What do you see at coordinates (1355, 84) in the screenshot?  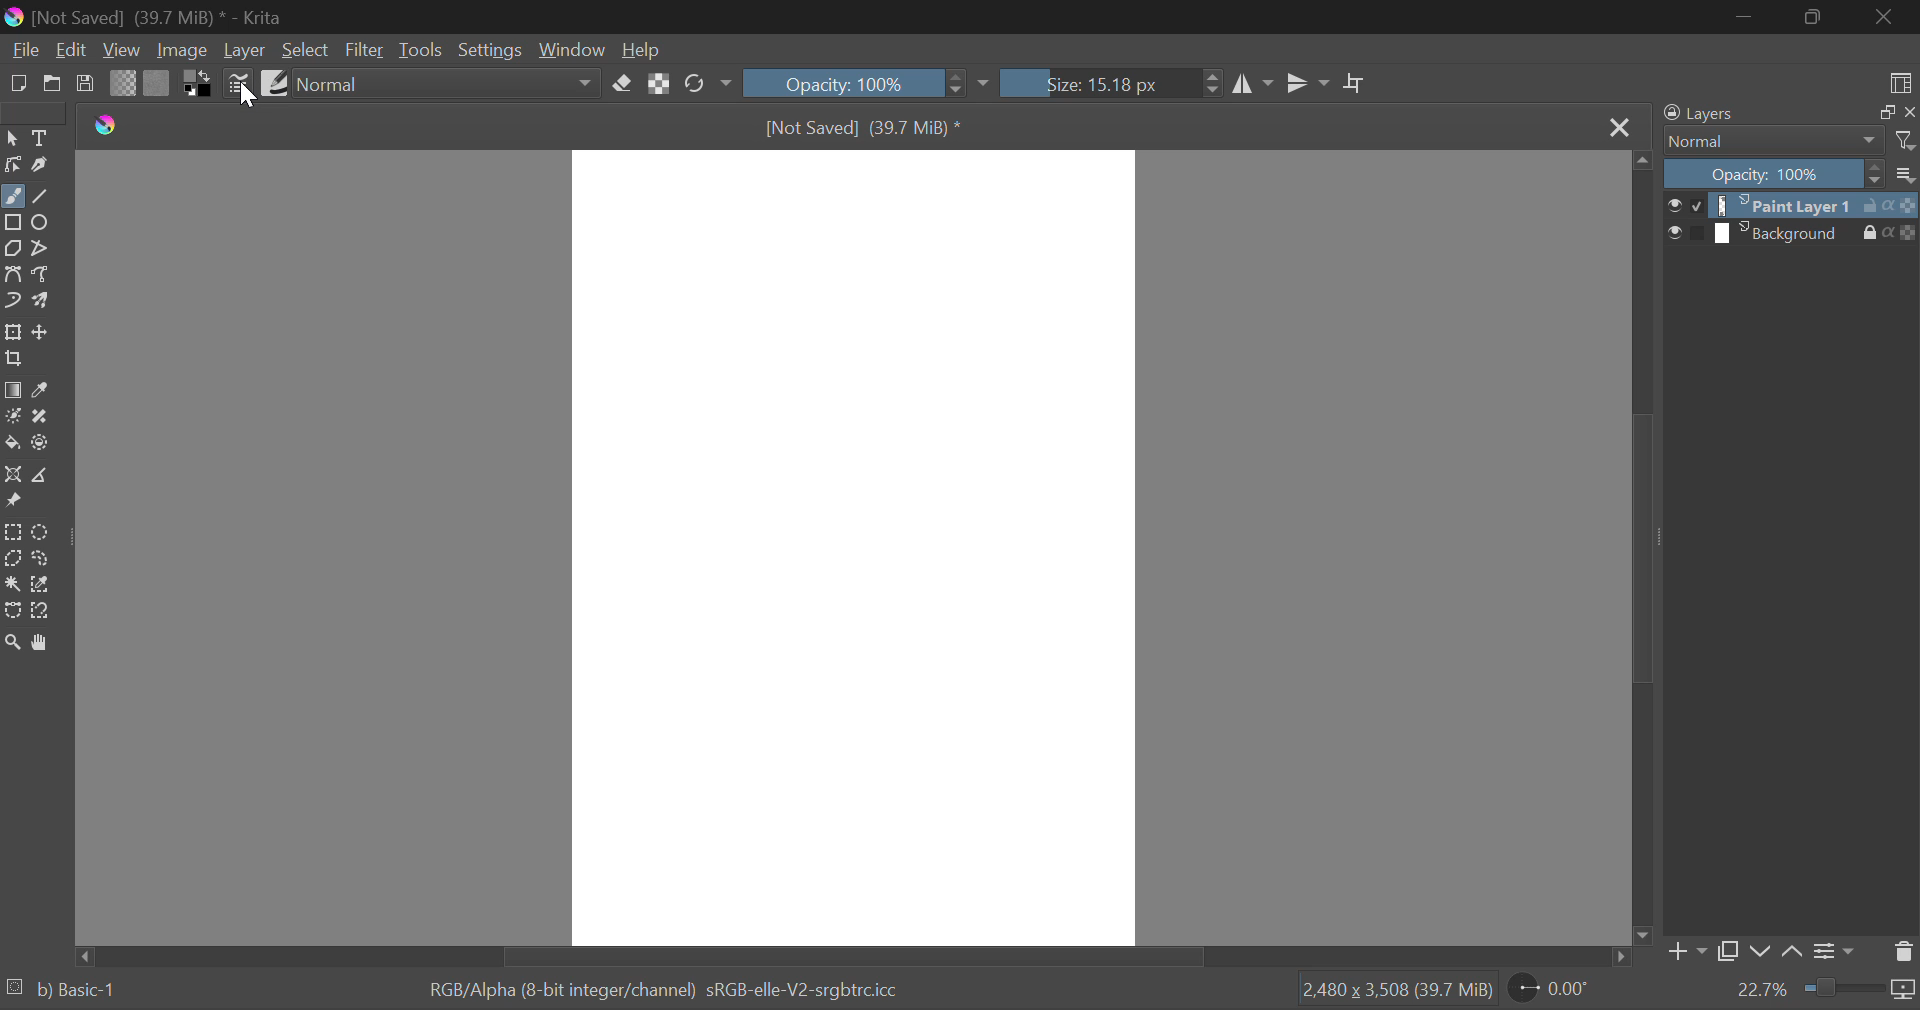 I see `Crop` at bounding box center [1355, 84].